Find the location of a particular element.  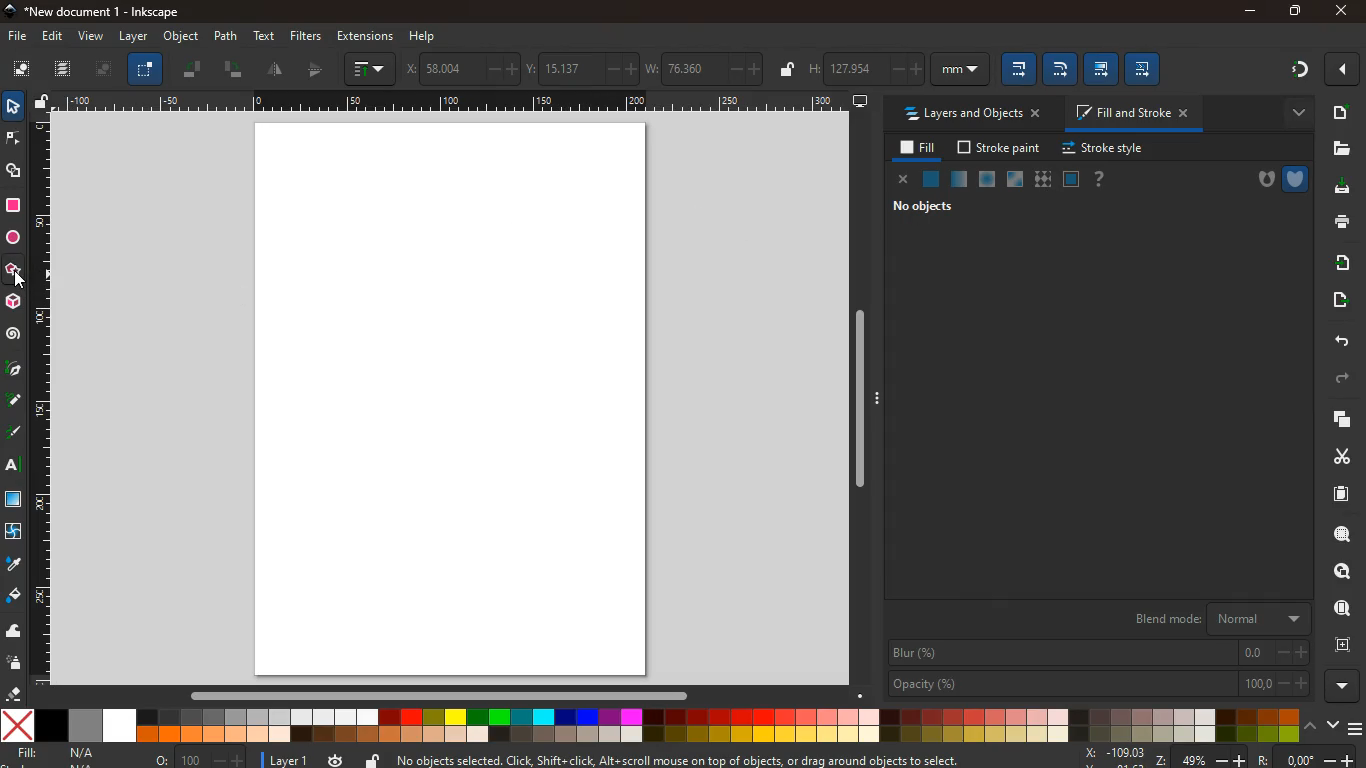

object is located at coordinates (180, 36).